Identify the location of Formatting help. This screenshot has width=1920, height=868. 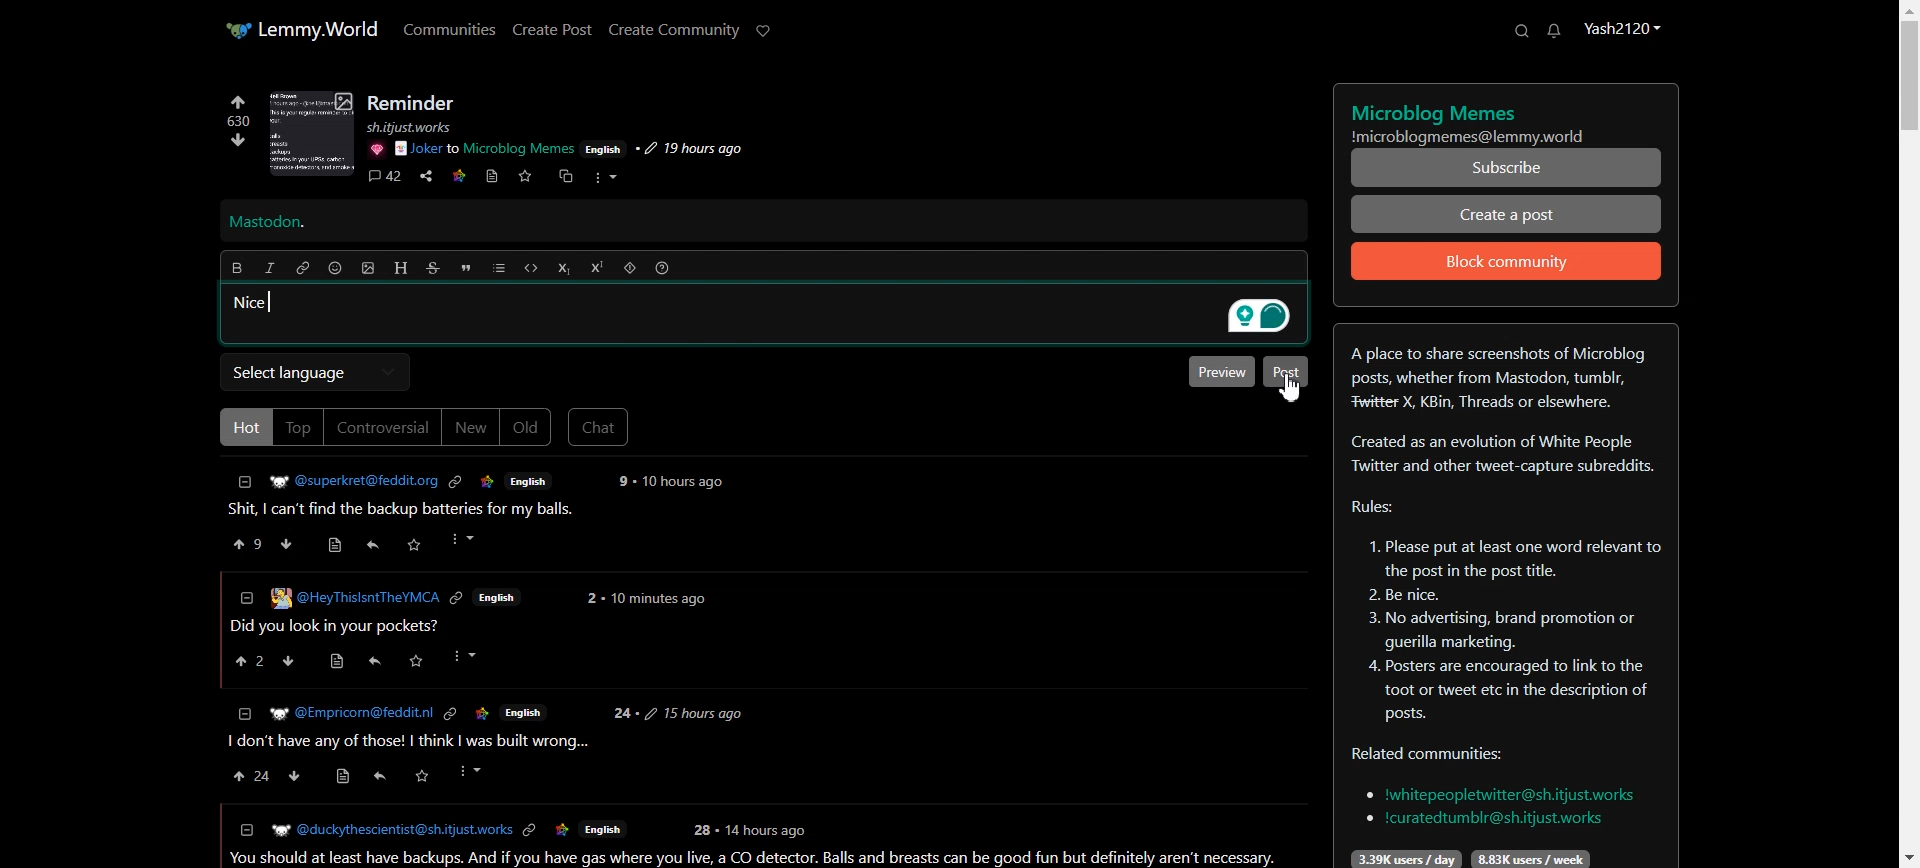
(662, 268).